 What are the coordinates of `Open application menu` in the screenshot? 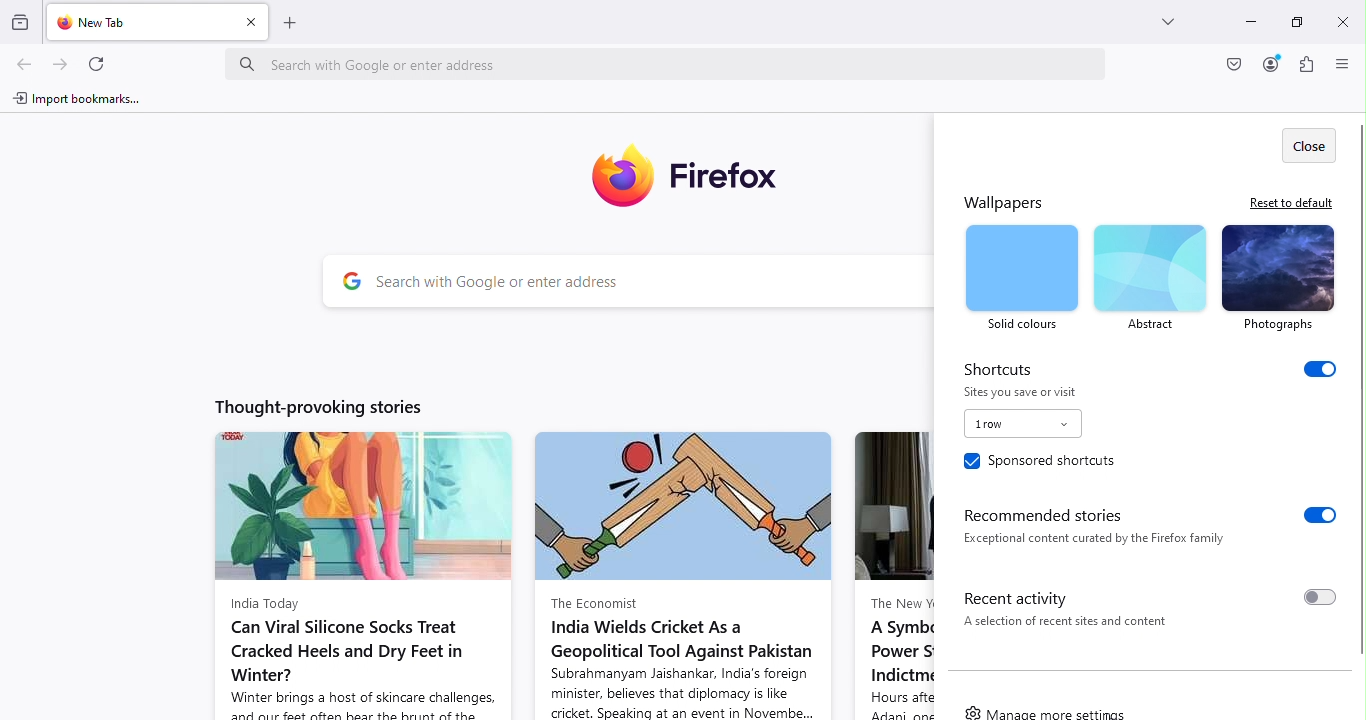 It's located at (1344, 65).